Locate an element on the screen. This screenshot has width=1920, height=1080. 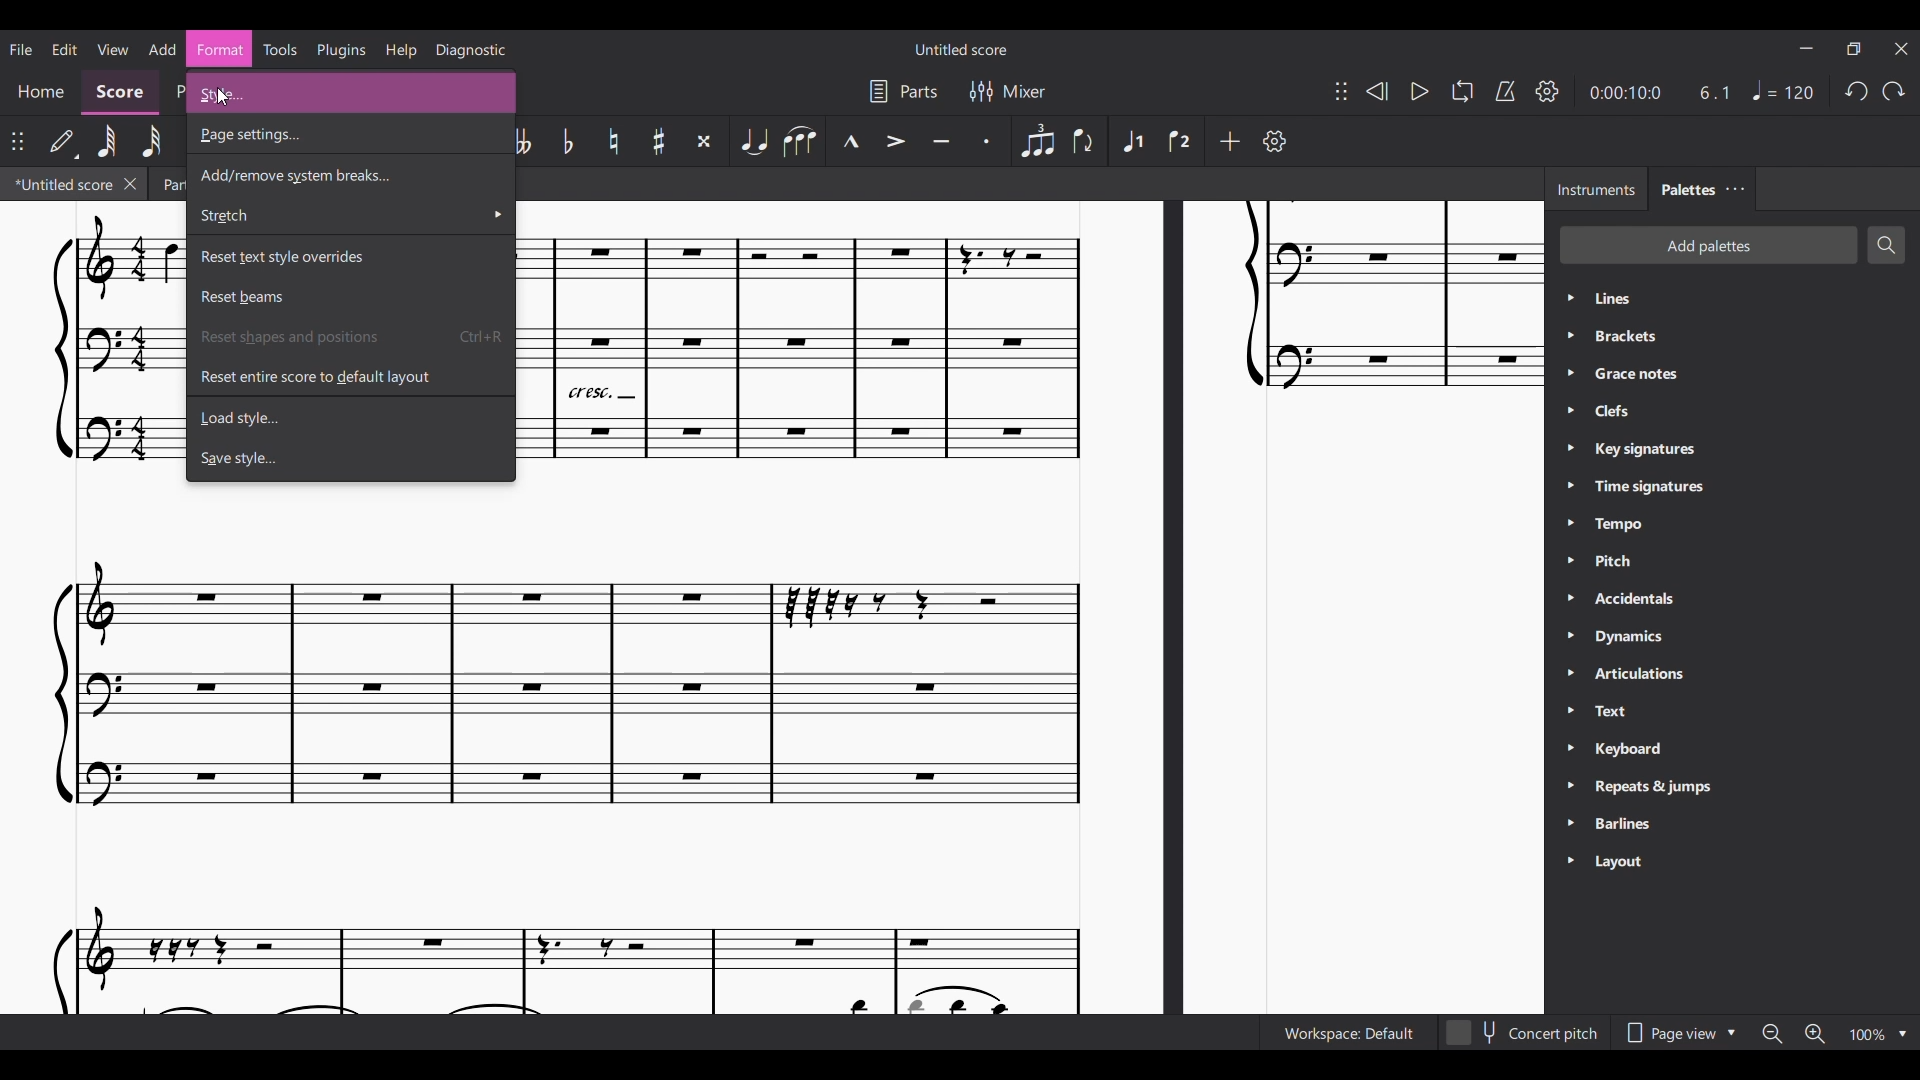
Toggle double flat is located at coordinates (522, 141).